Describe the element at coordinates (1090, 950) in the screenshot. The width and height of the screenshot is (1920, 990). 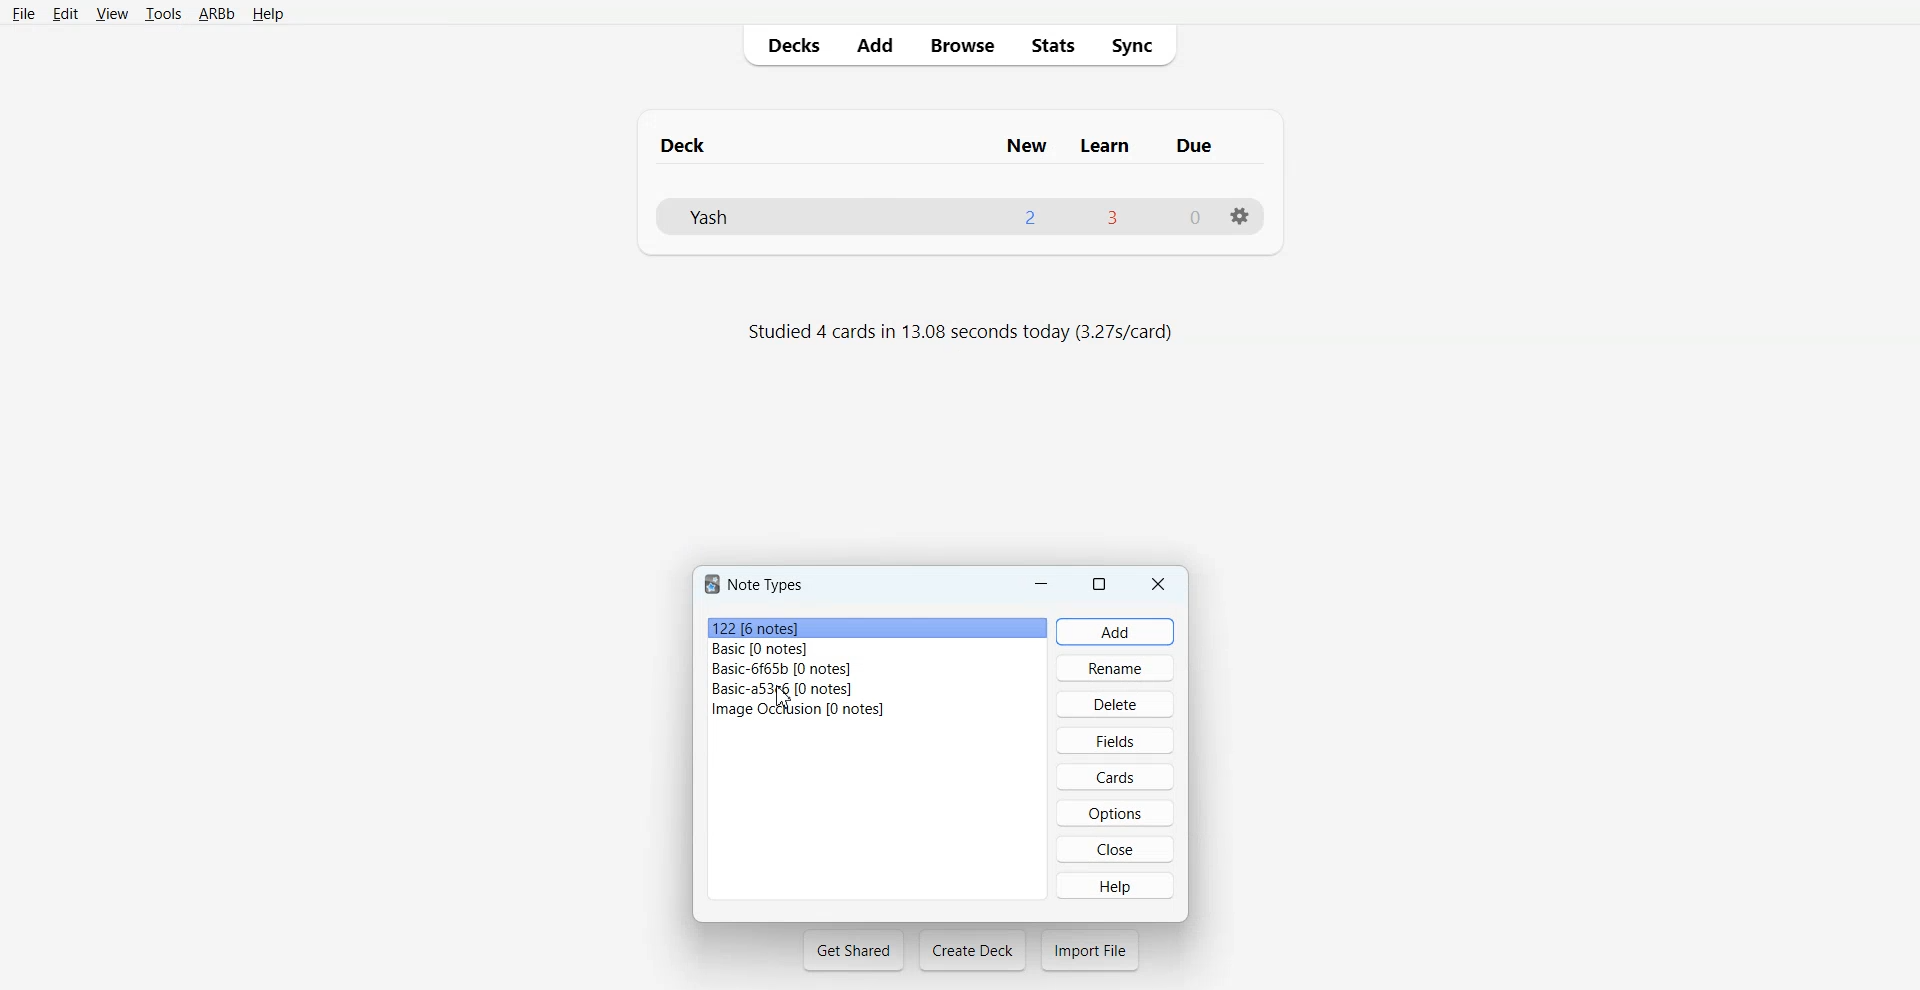
I see `Import File` at that location.